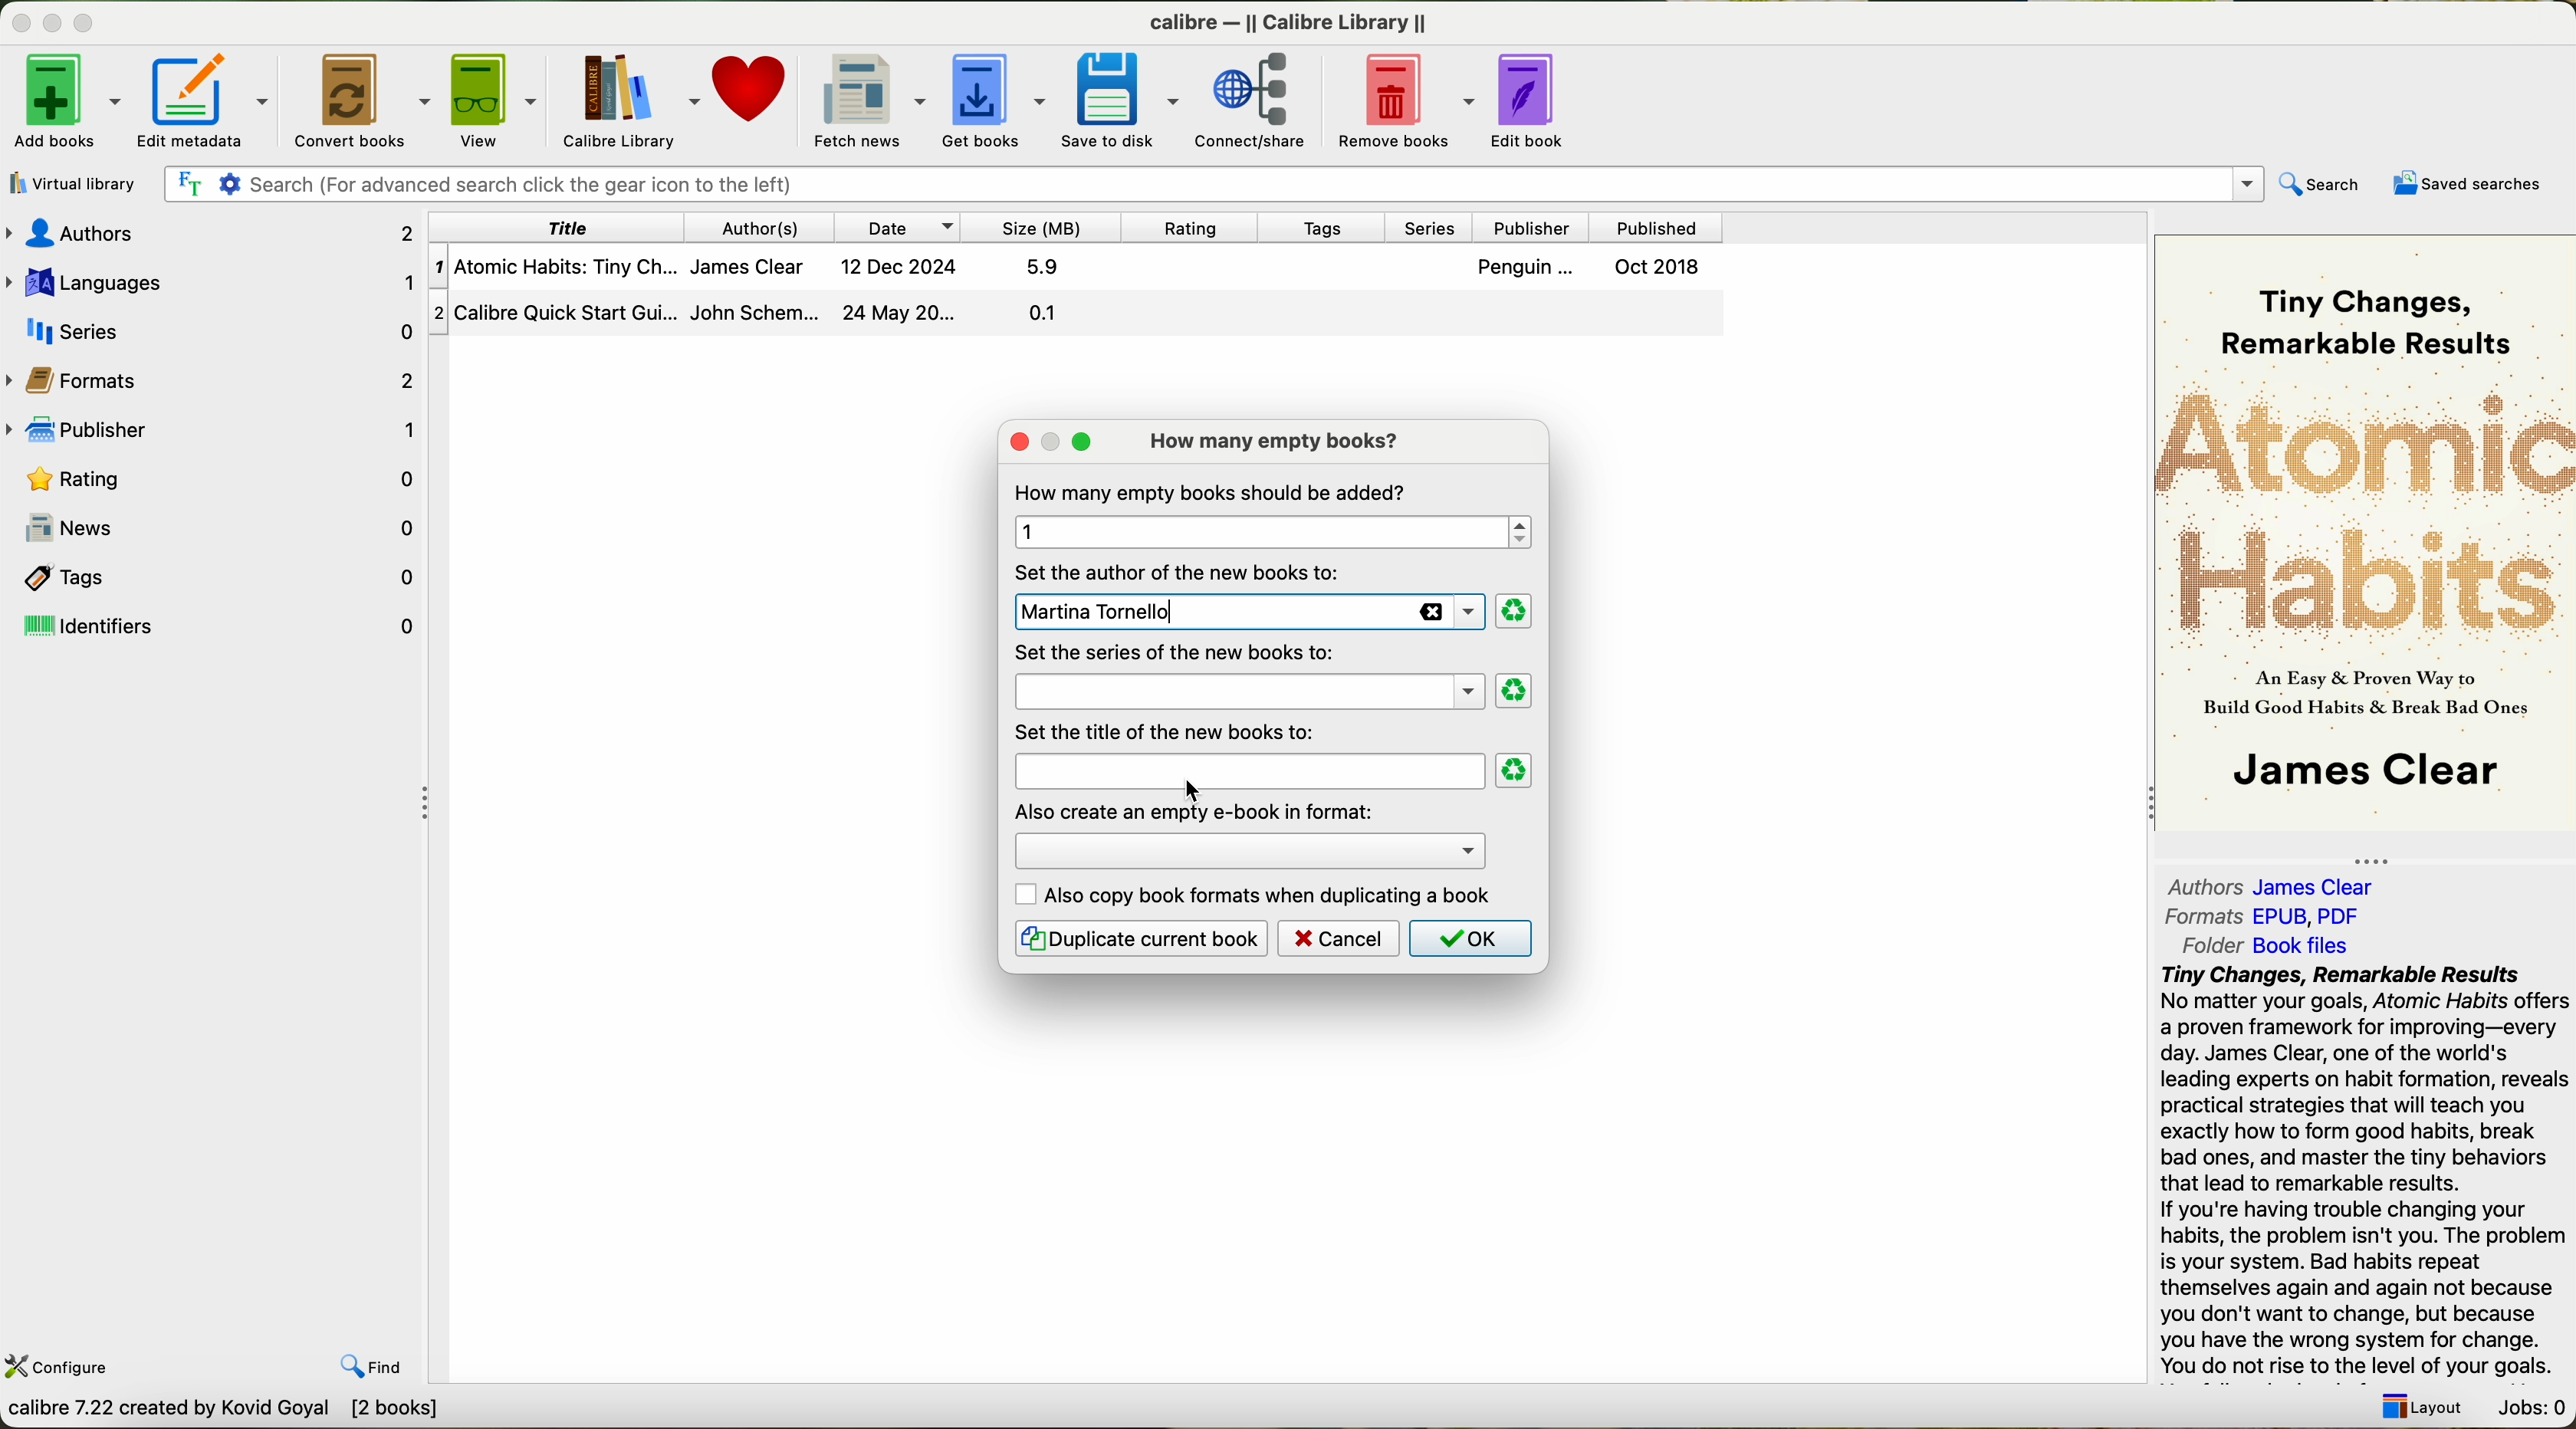 The width and height of the screenshot is (2576, 1429). What do you see at coordinates (213, 426) in the screenshot?
I see `publisher` at bounding box center [213, 426].